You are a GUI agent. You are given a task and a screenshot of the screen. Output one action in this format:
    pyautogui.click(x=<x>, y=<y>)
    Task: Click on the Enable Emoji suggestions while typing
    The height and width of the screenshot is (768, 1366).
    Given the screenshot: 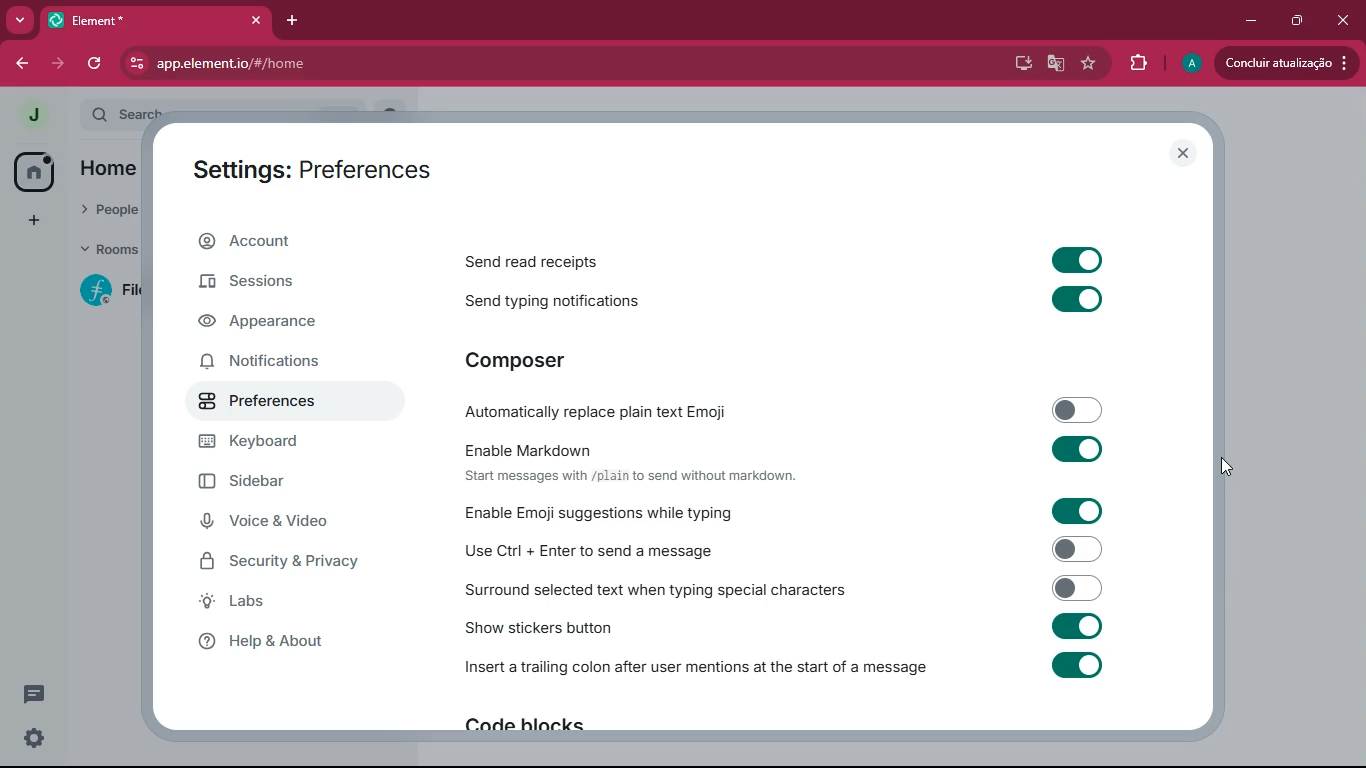 What is the action you would take?
    pyautogui.click(x=779, y=510)
    